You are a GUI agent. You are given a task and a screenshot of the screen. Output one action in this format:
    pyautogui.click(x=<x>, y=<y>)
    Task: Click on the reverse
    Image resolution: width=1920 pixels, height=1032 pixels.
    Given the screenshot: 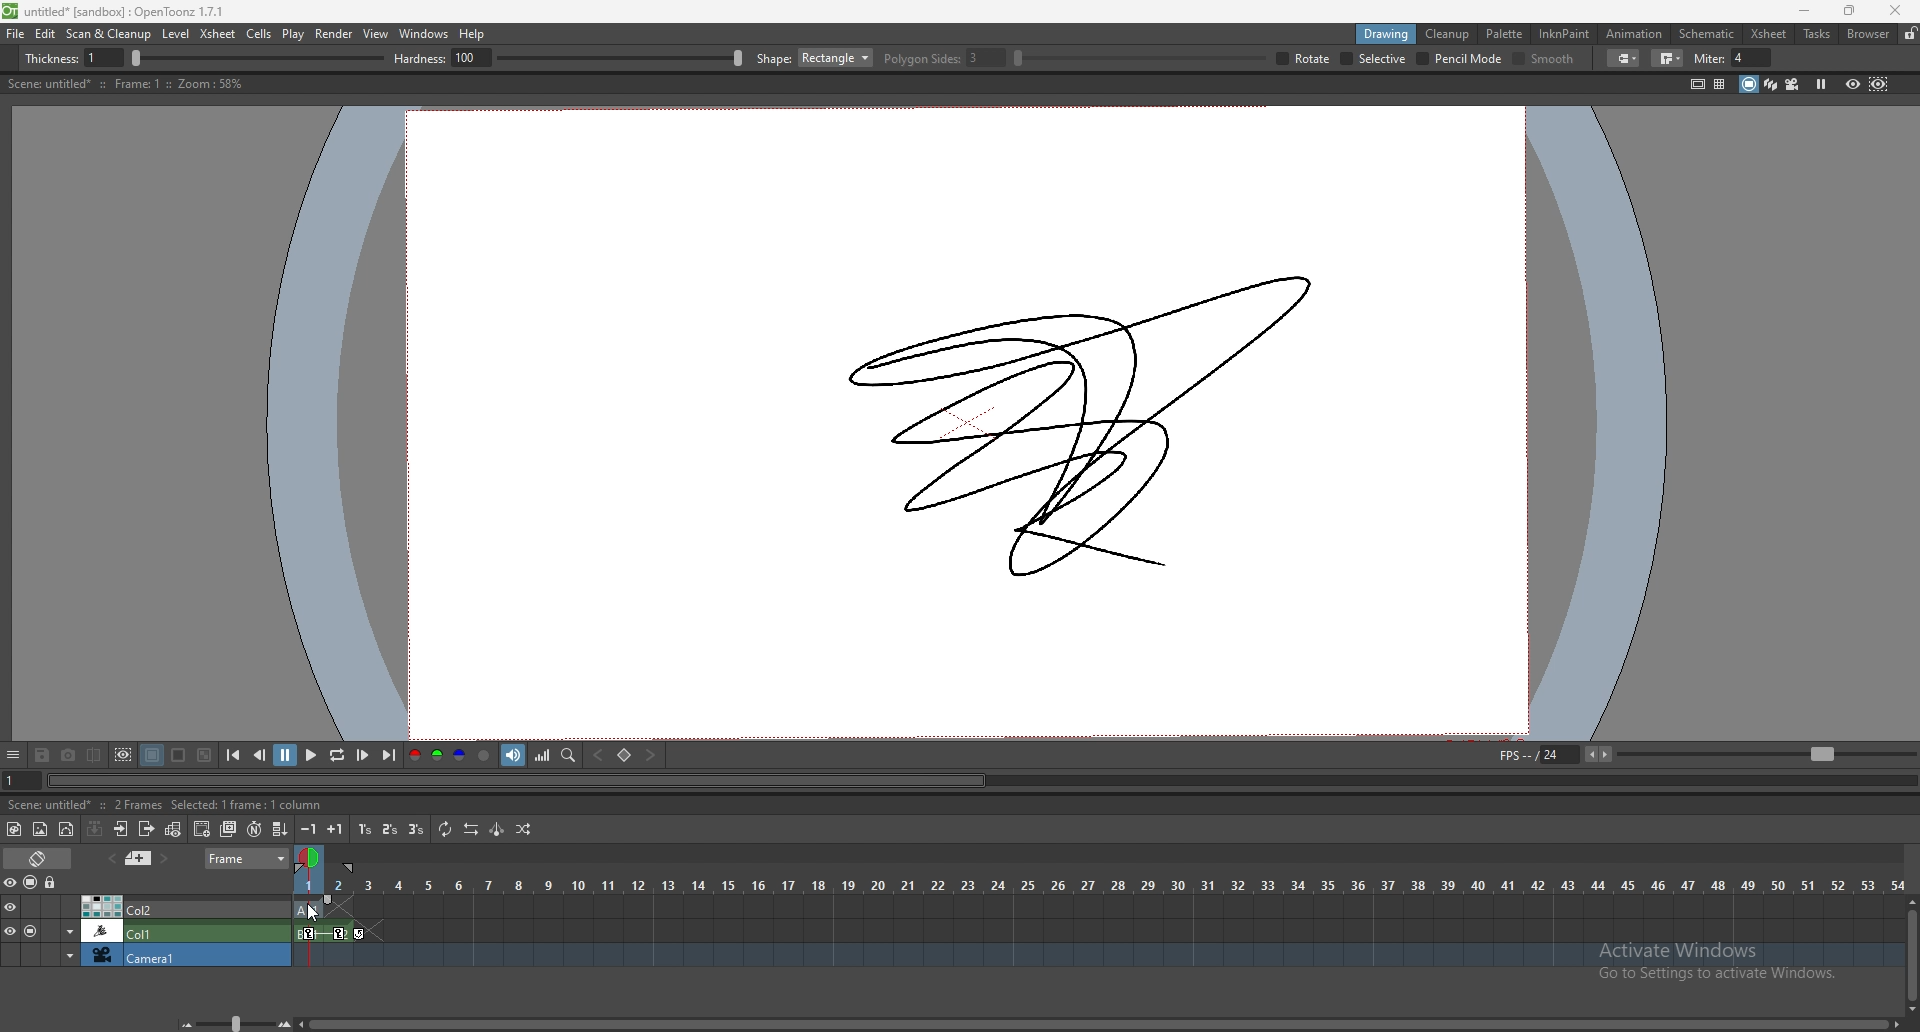 What is the action you would take?
    pyautogui.click(x=471, y=829)
    